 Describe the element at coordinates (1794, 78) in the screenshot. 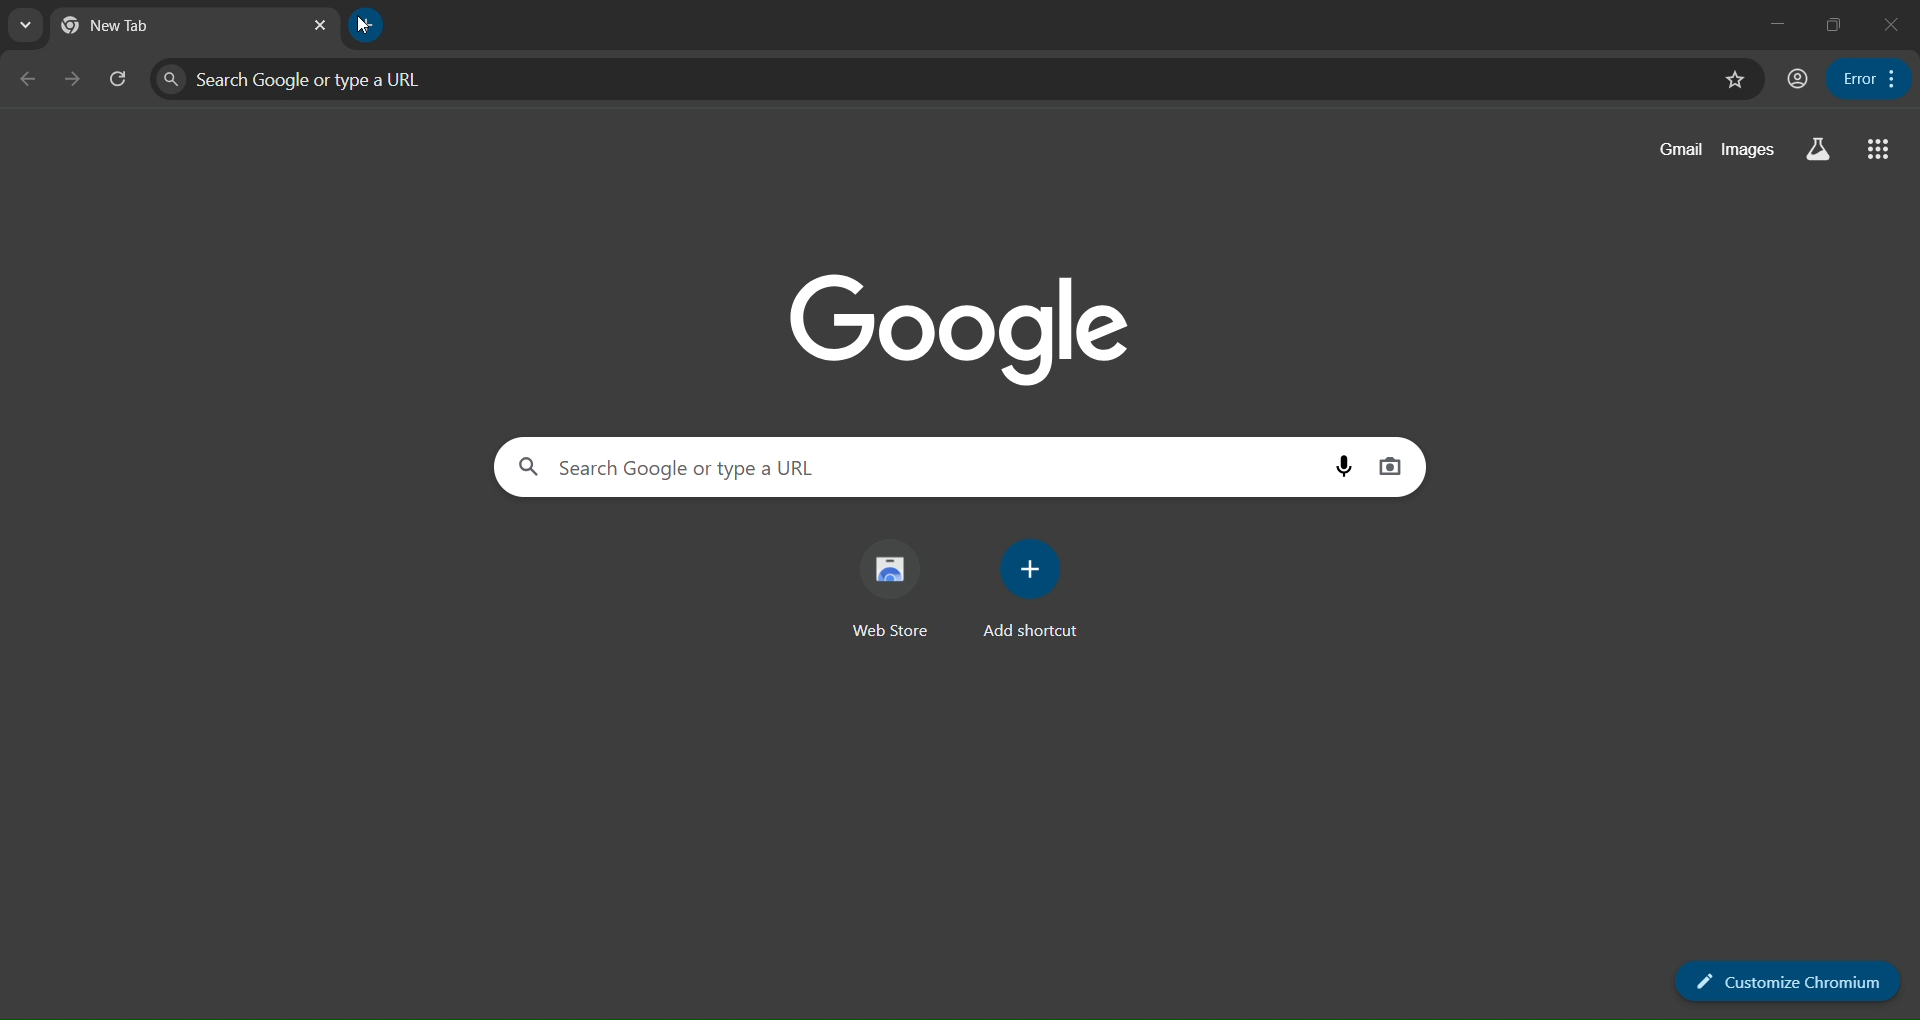

I see `user` at that location.